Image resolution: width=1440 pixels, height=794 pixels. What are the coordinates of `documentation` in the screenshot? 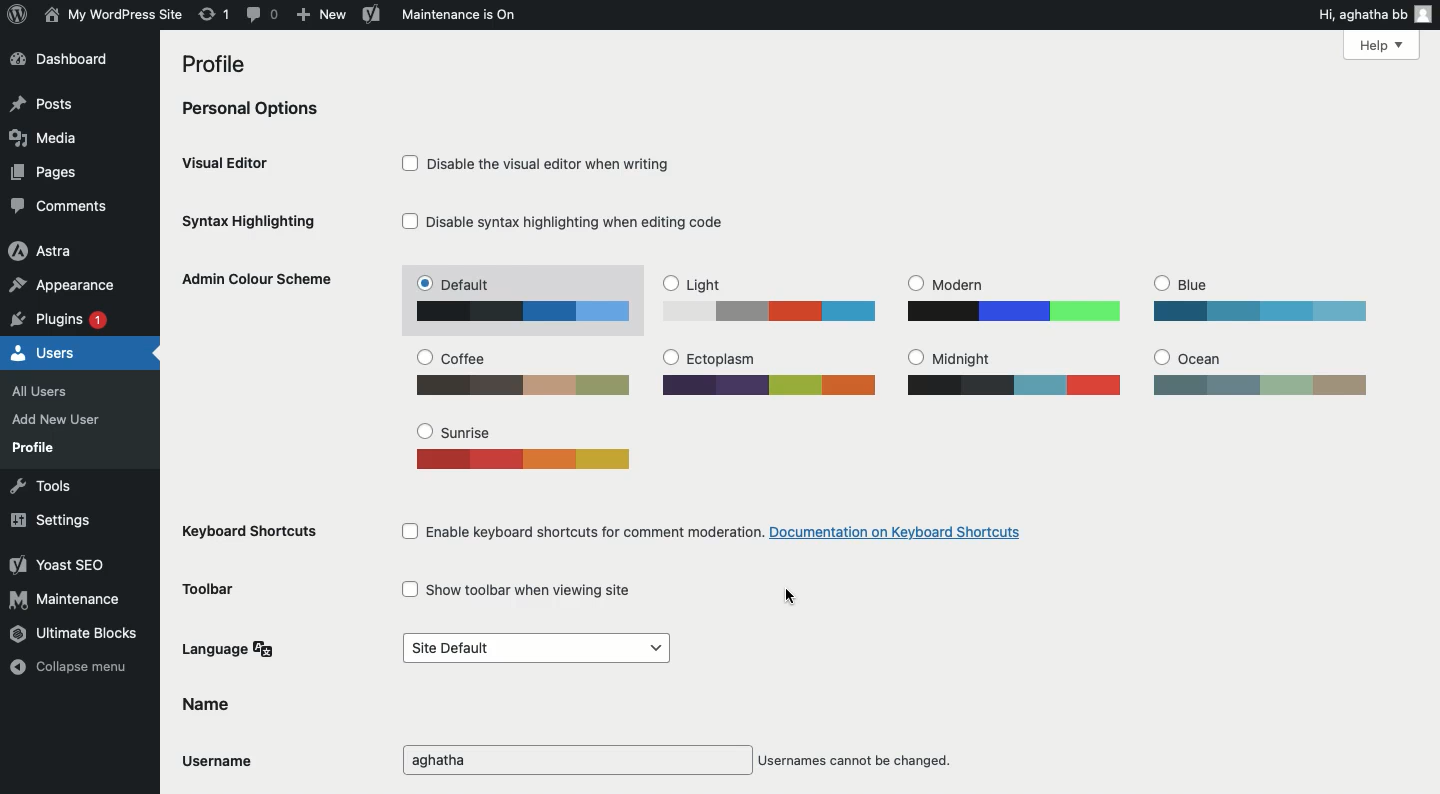 It's located at (900, 532).